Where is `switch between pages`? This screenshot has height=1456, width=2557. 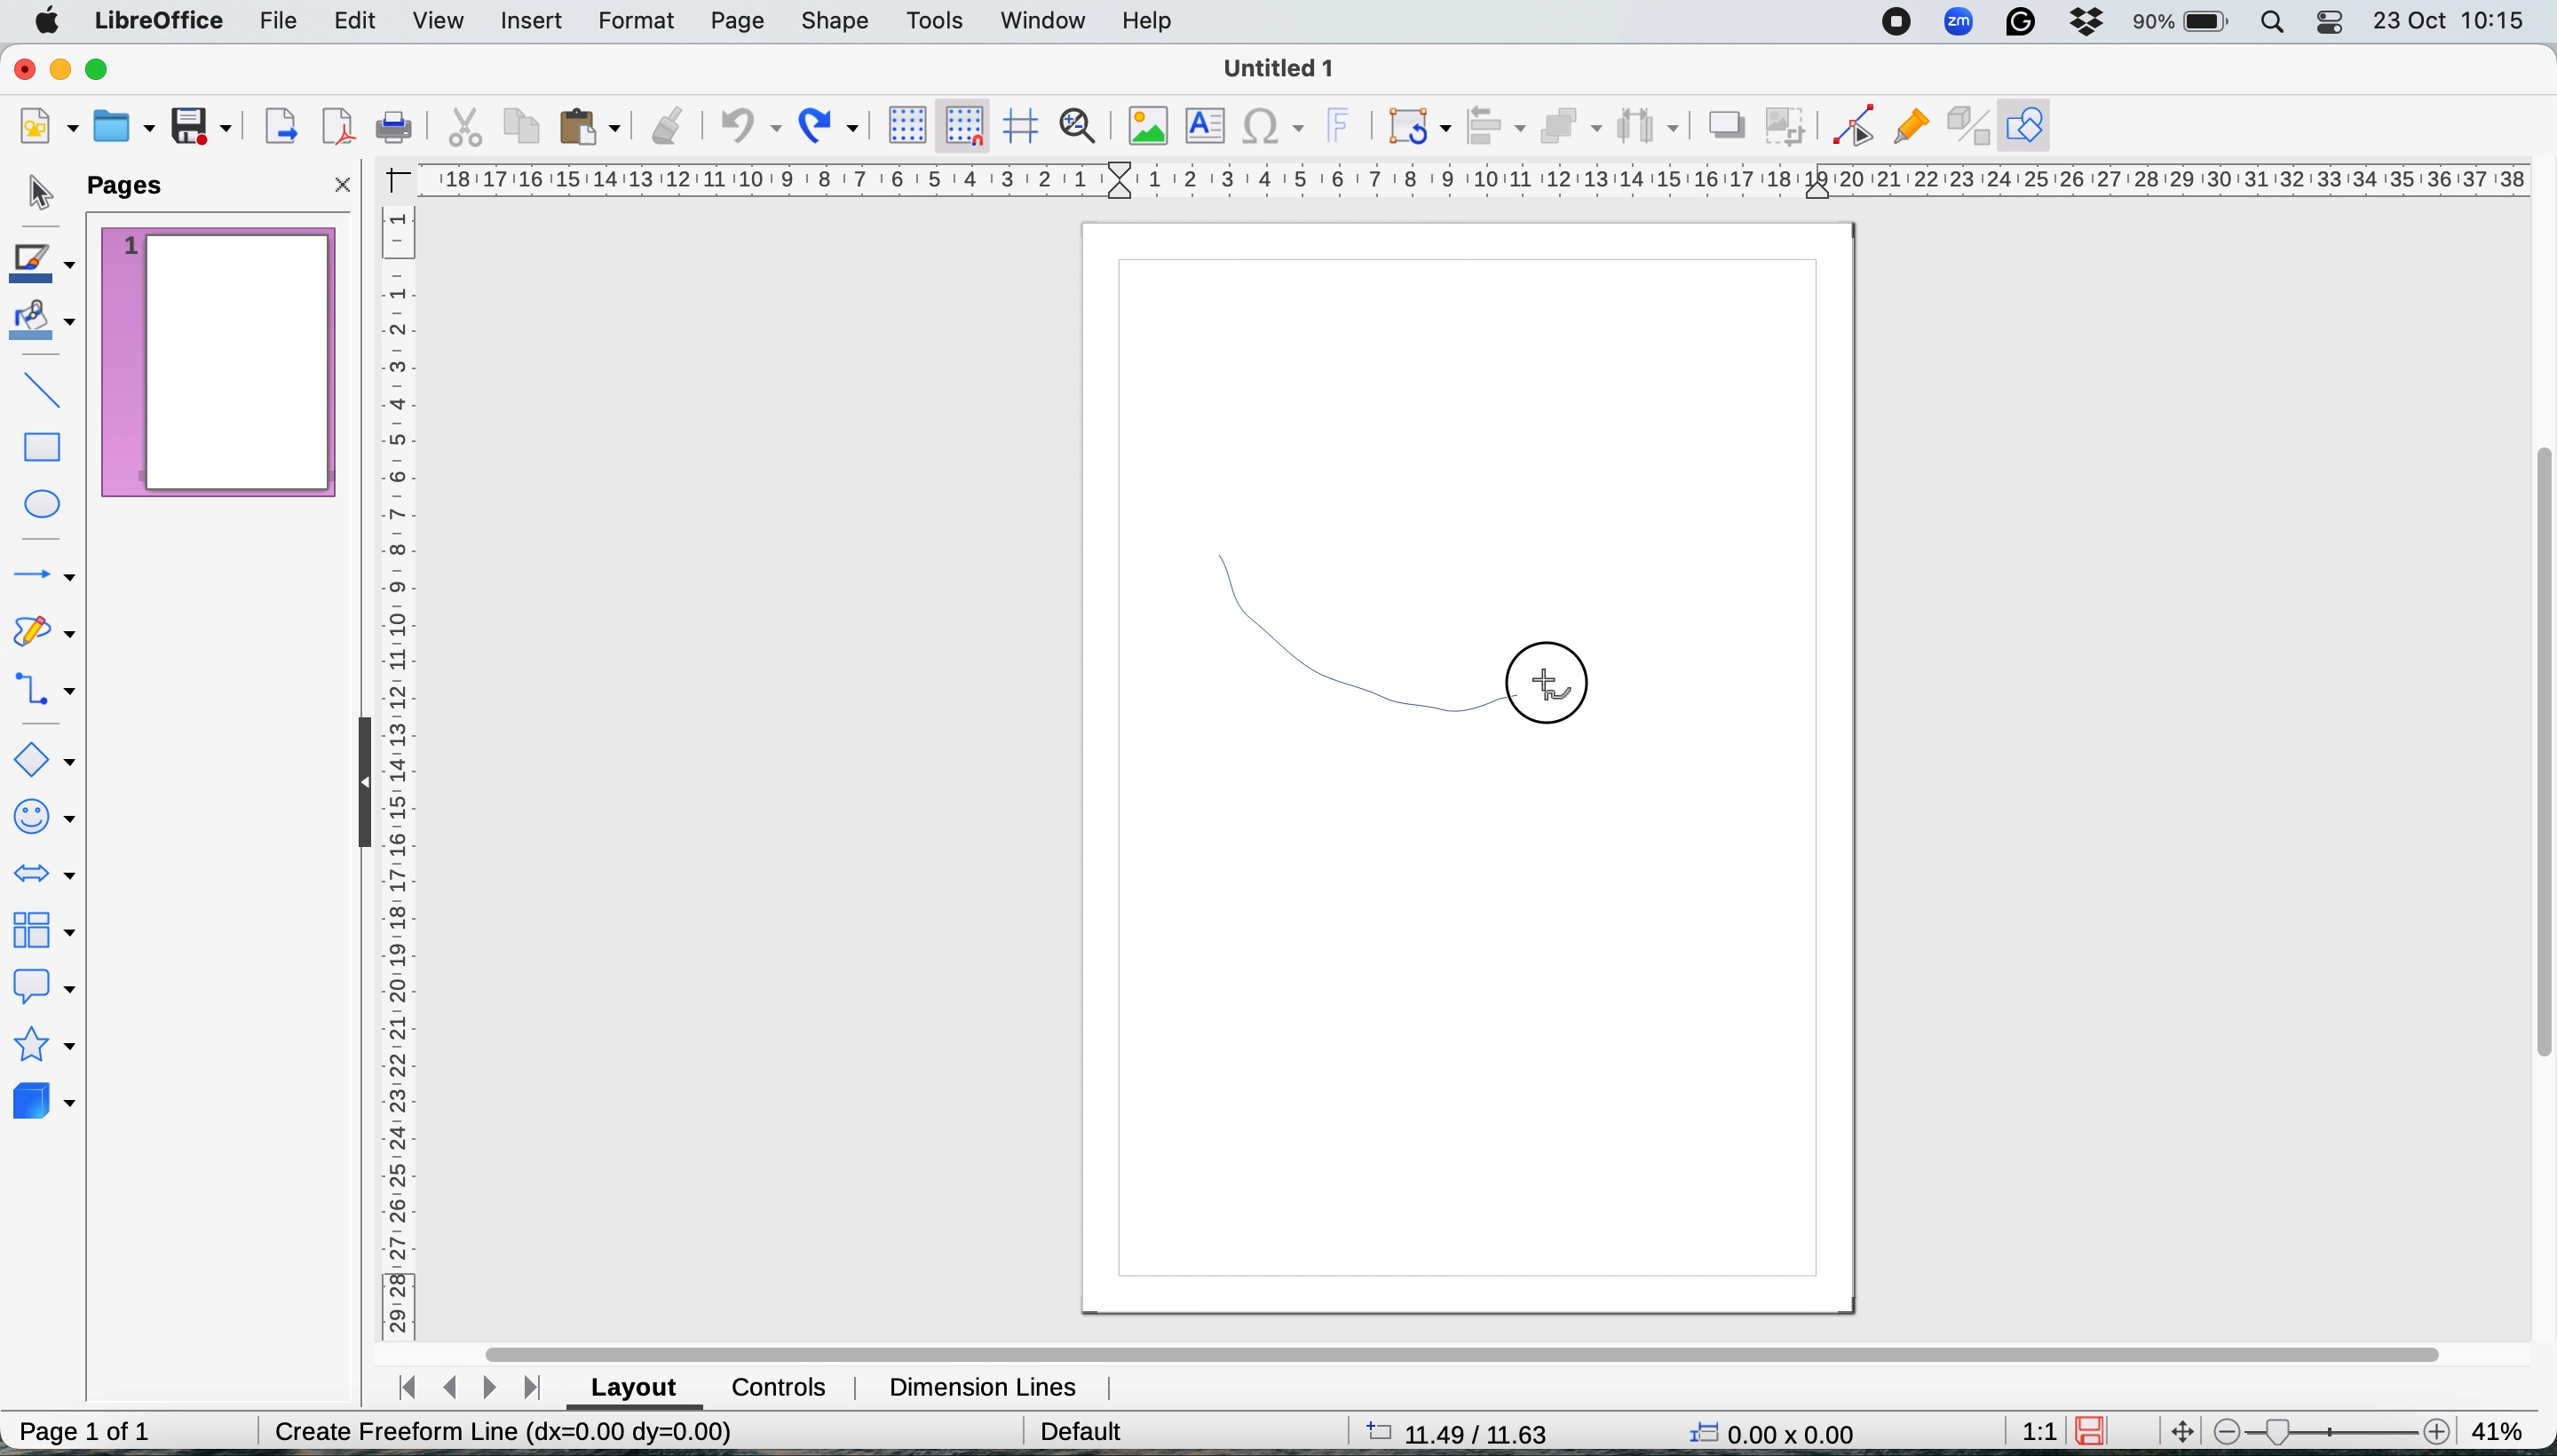 switch between pages is located at coordinates (470, 1384).